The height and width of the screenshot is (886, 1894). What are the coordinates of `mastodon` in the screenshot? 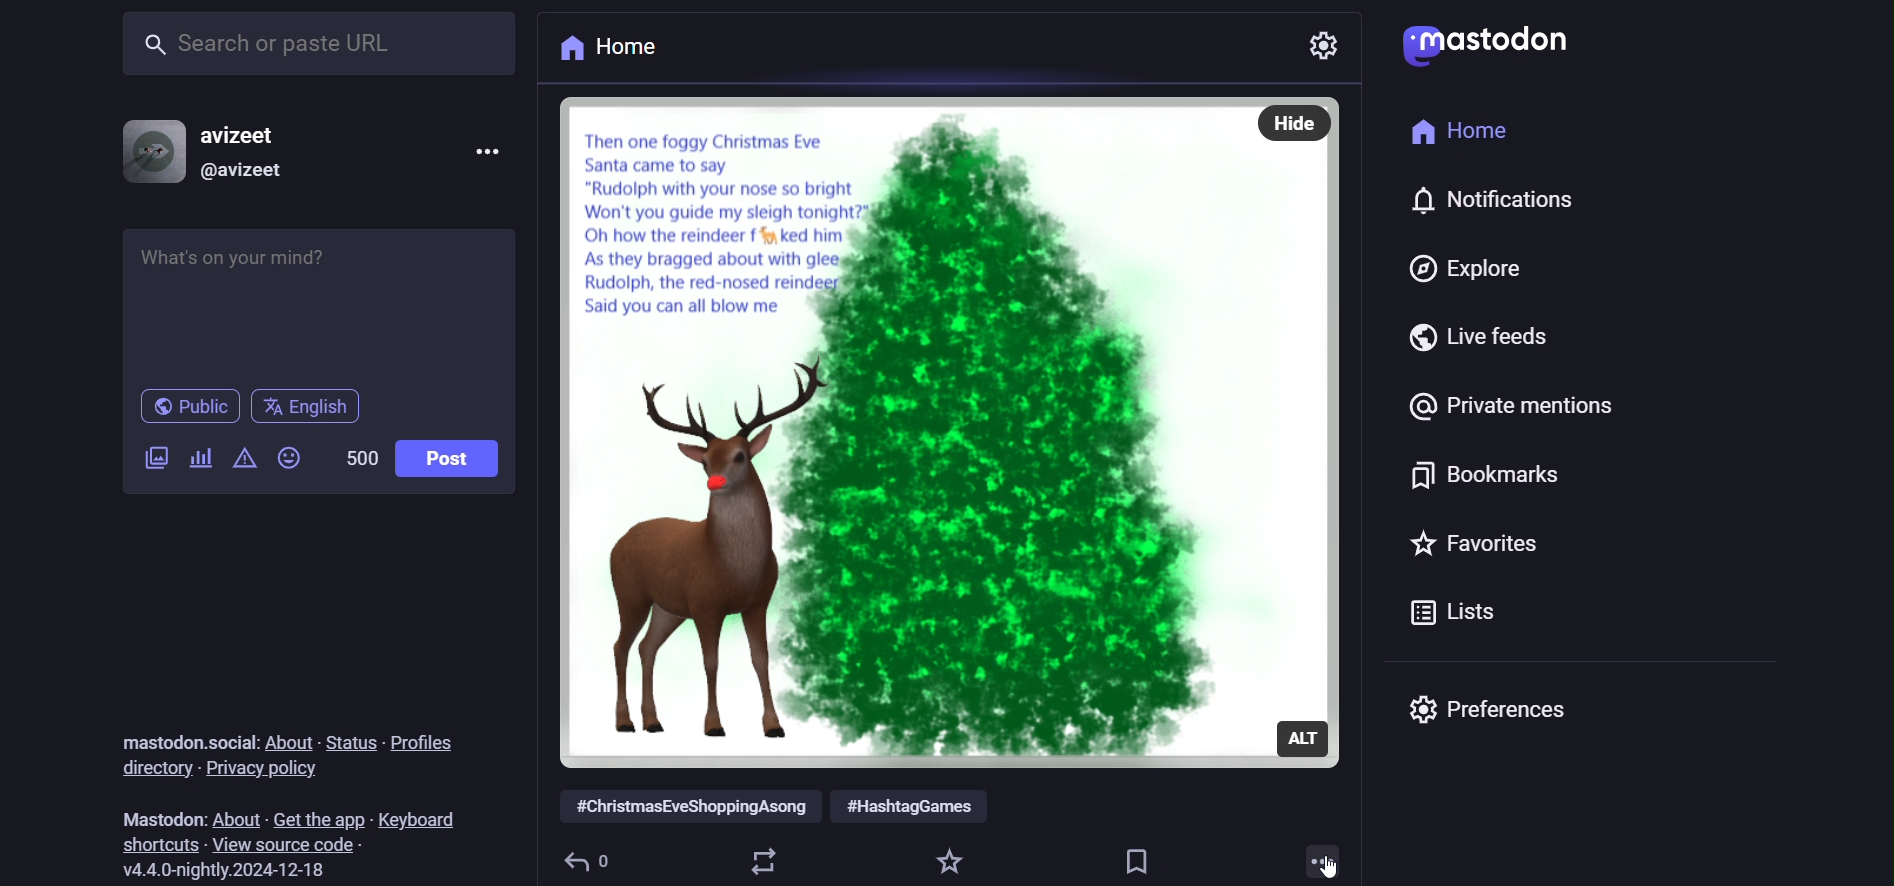 It's located at (163, 818).